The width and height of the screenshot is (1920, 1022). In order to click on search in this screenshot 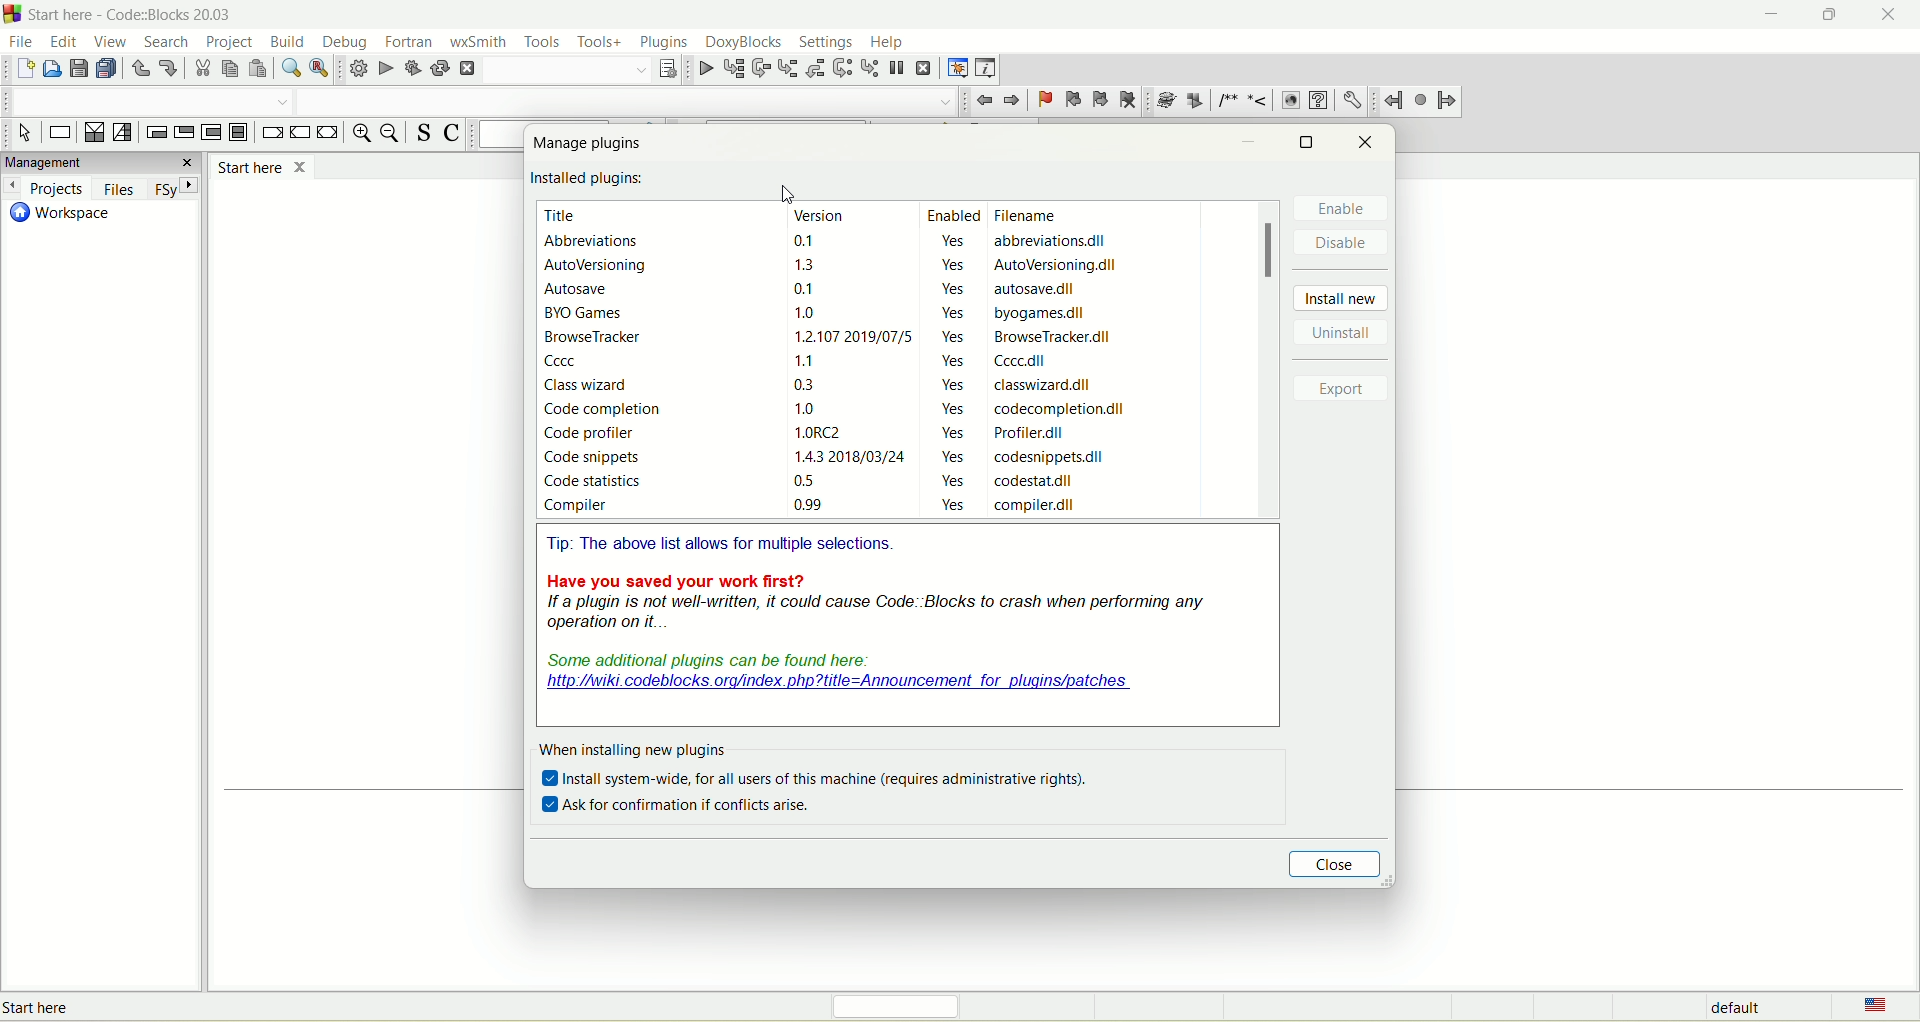, I will do `click(170, 43)`.